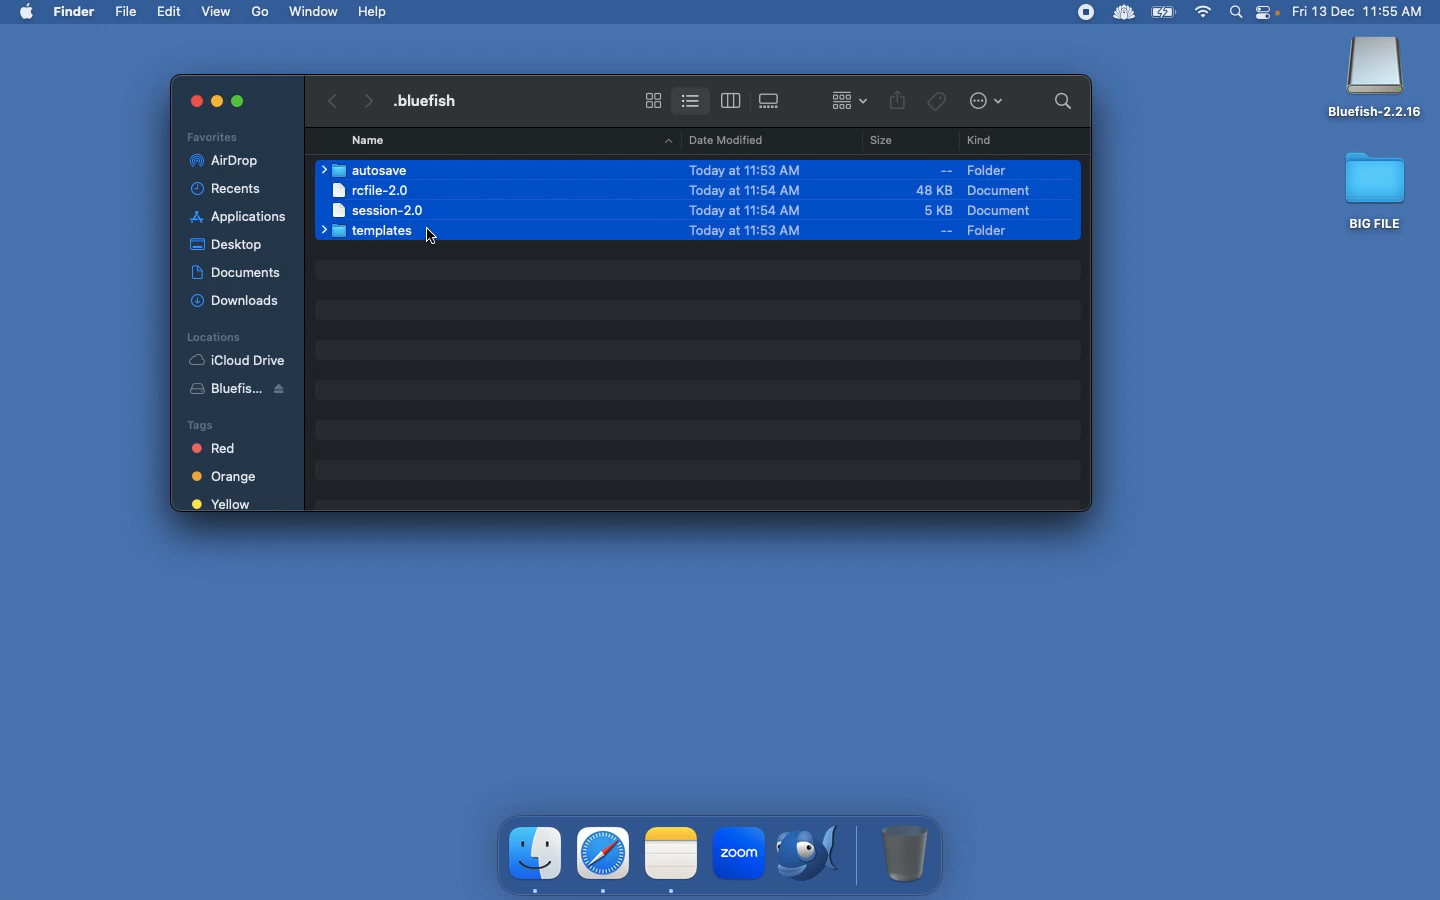 The width and height of the screenshot is (1440, 900). Describe the element at coordinates (439, 243) in the screenshot. I see `cursor select all` at that location.